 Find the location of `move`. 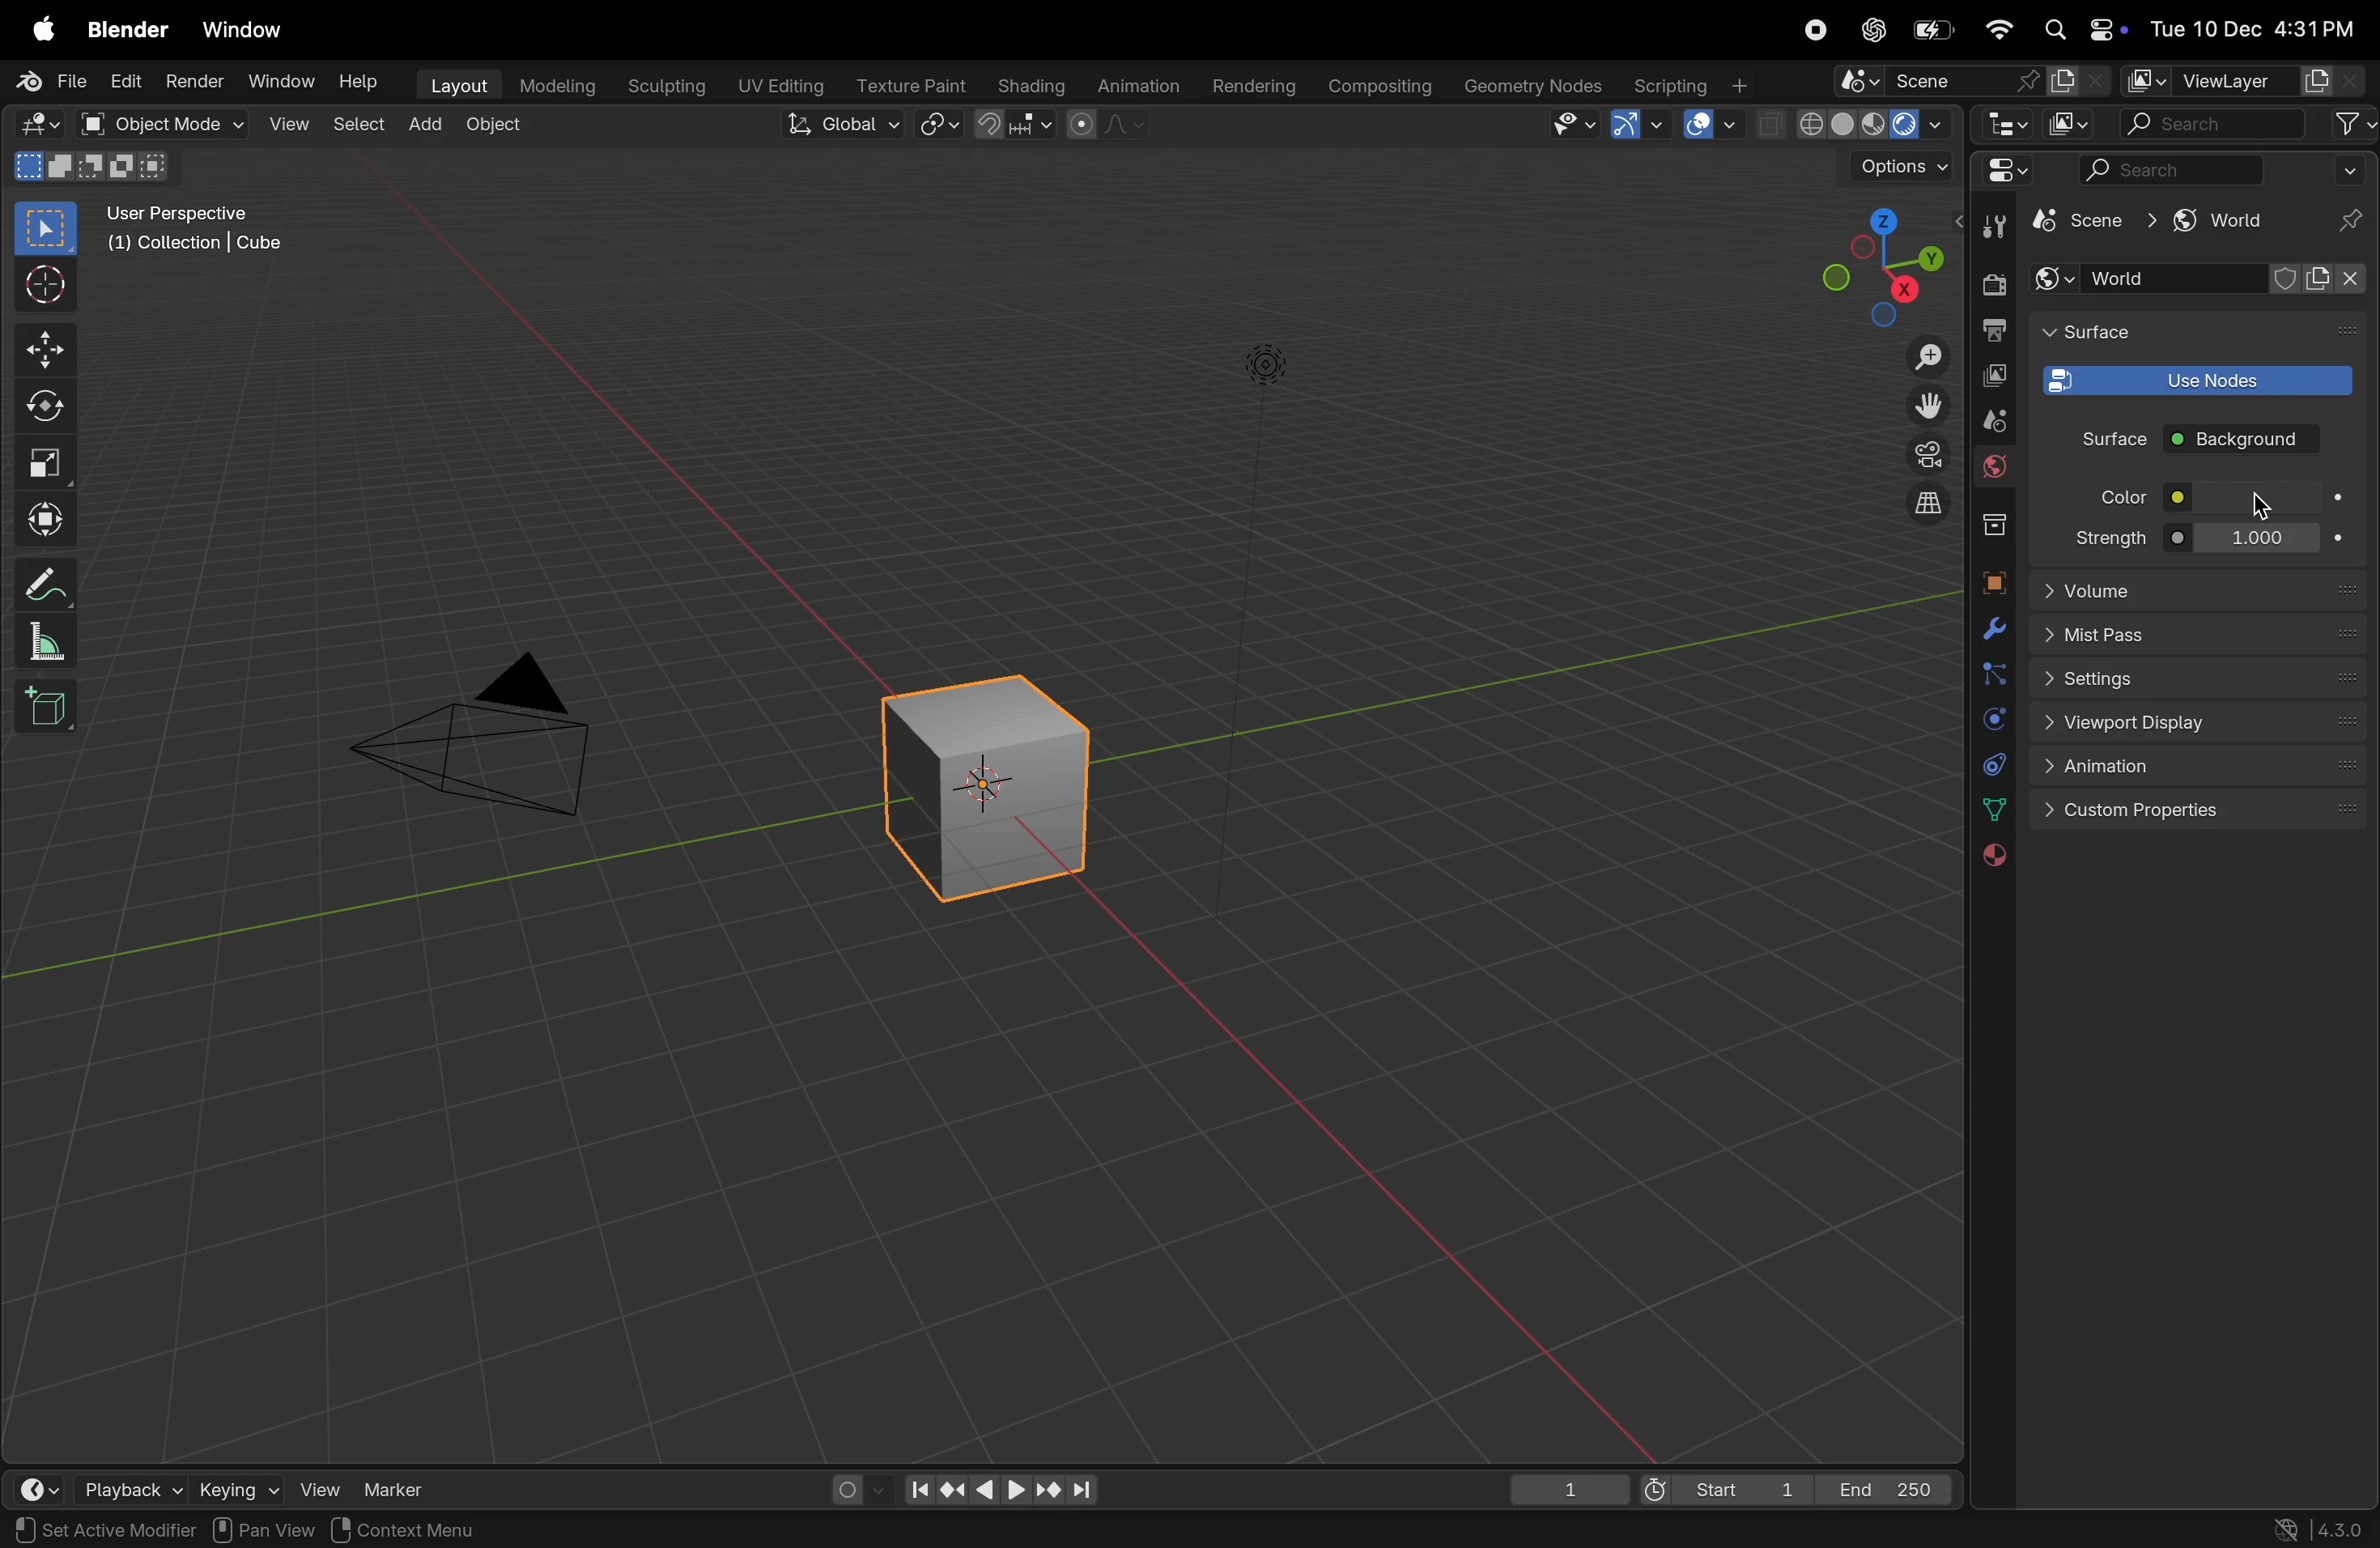

move is located at coordinates (48, 347).